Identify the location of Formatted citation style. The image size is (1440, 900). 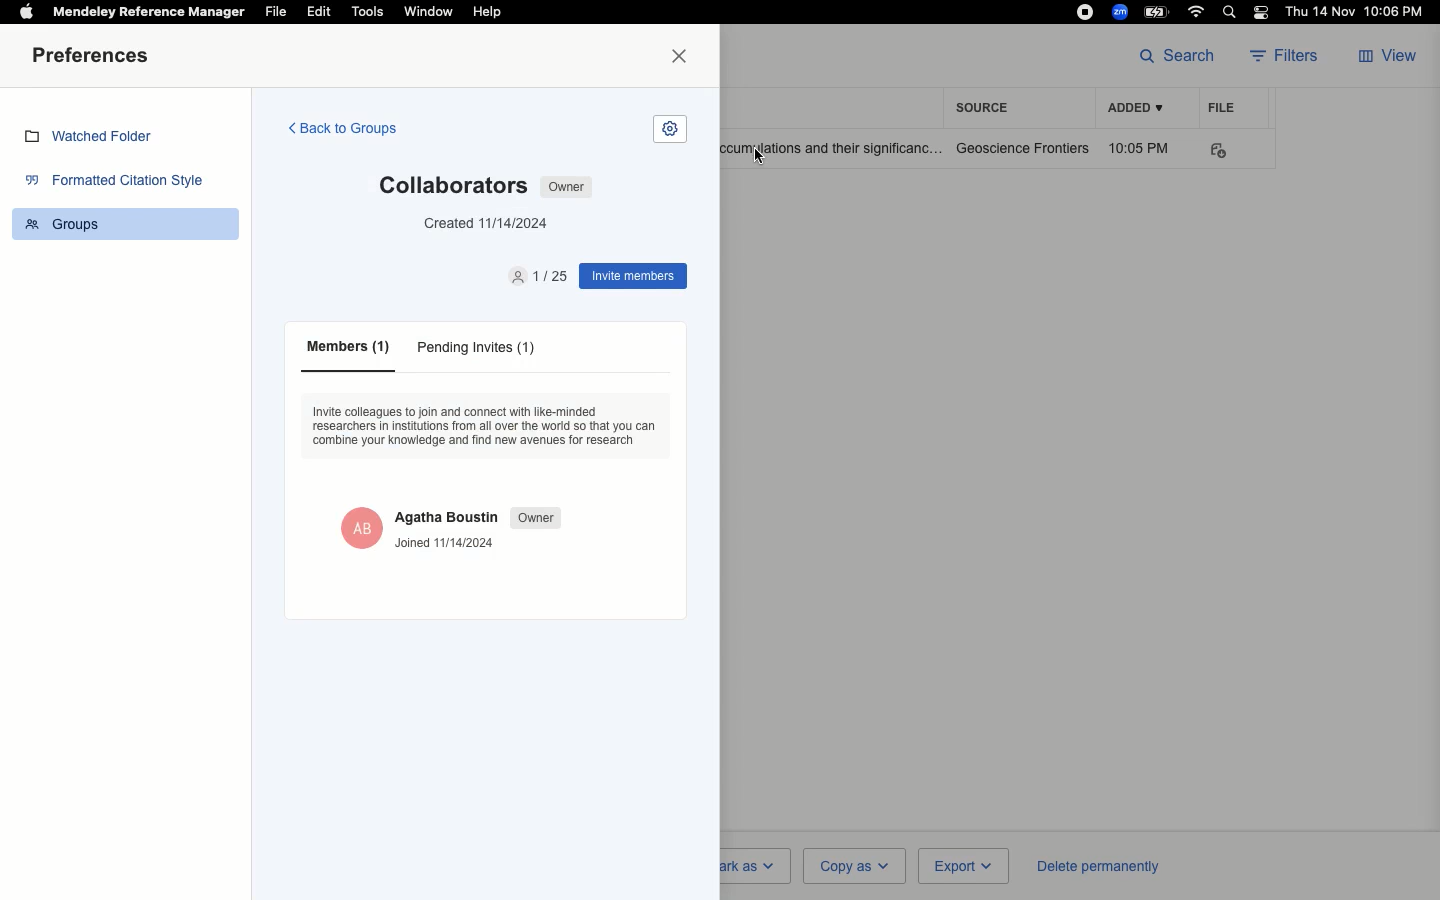
(120, 183).